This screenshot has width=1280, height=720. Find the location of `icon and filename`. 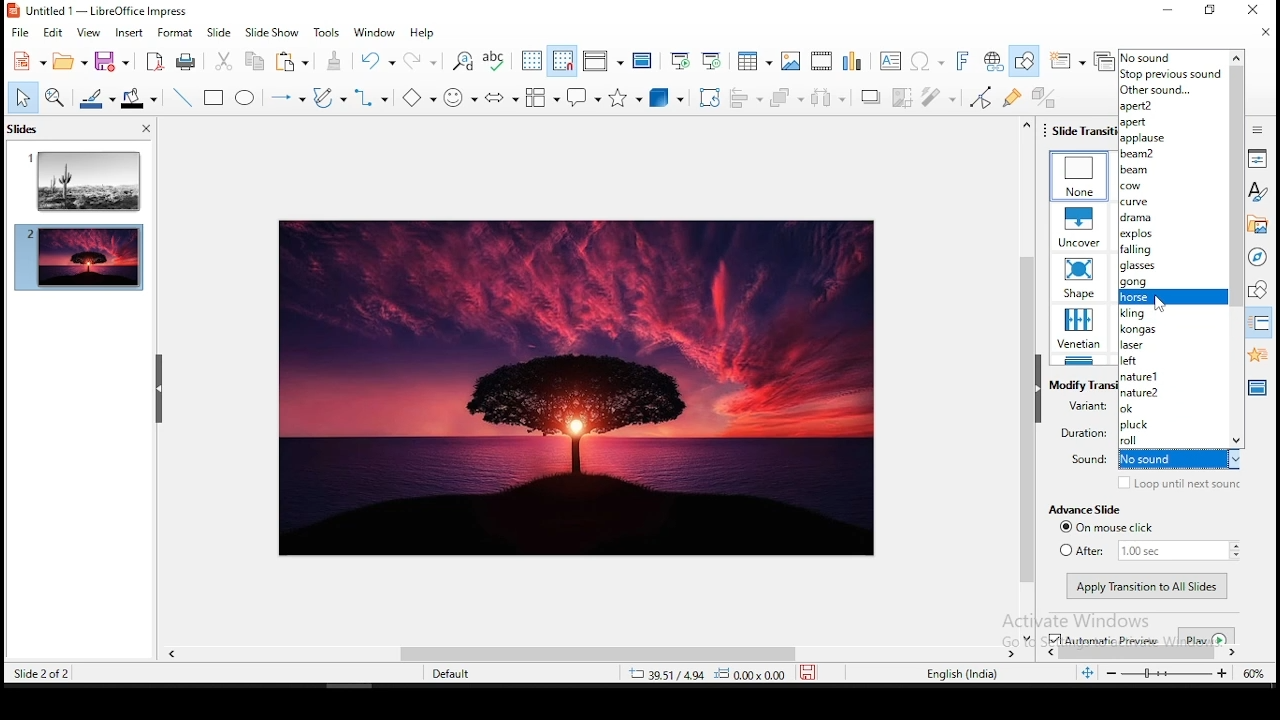

icon and filename is located at coordinates (98, 11).